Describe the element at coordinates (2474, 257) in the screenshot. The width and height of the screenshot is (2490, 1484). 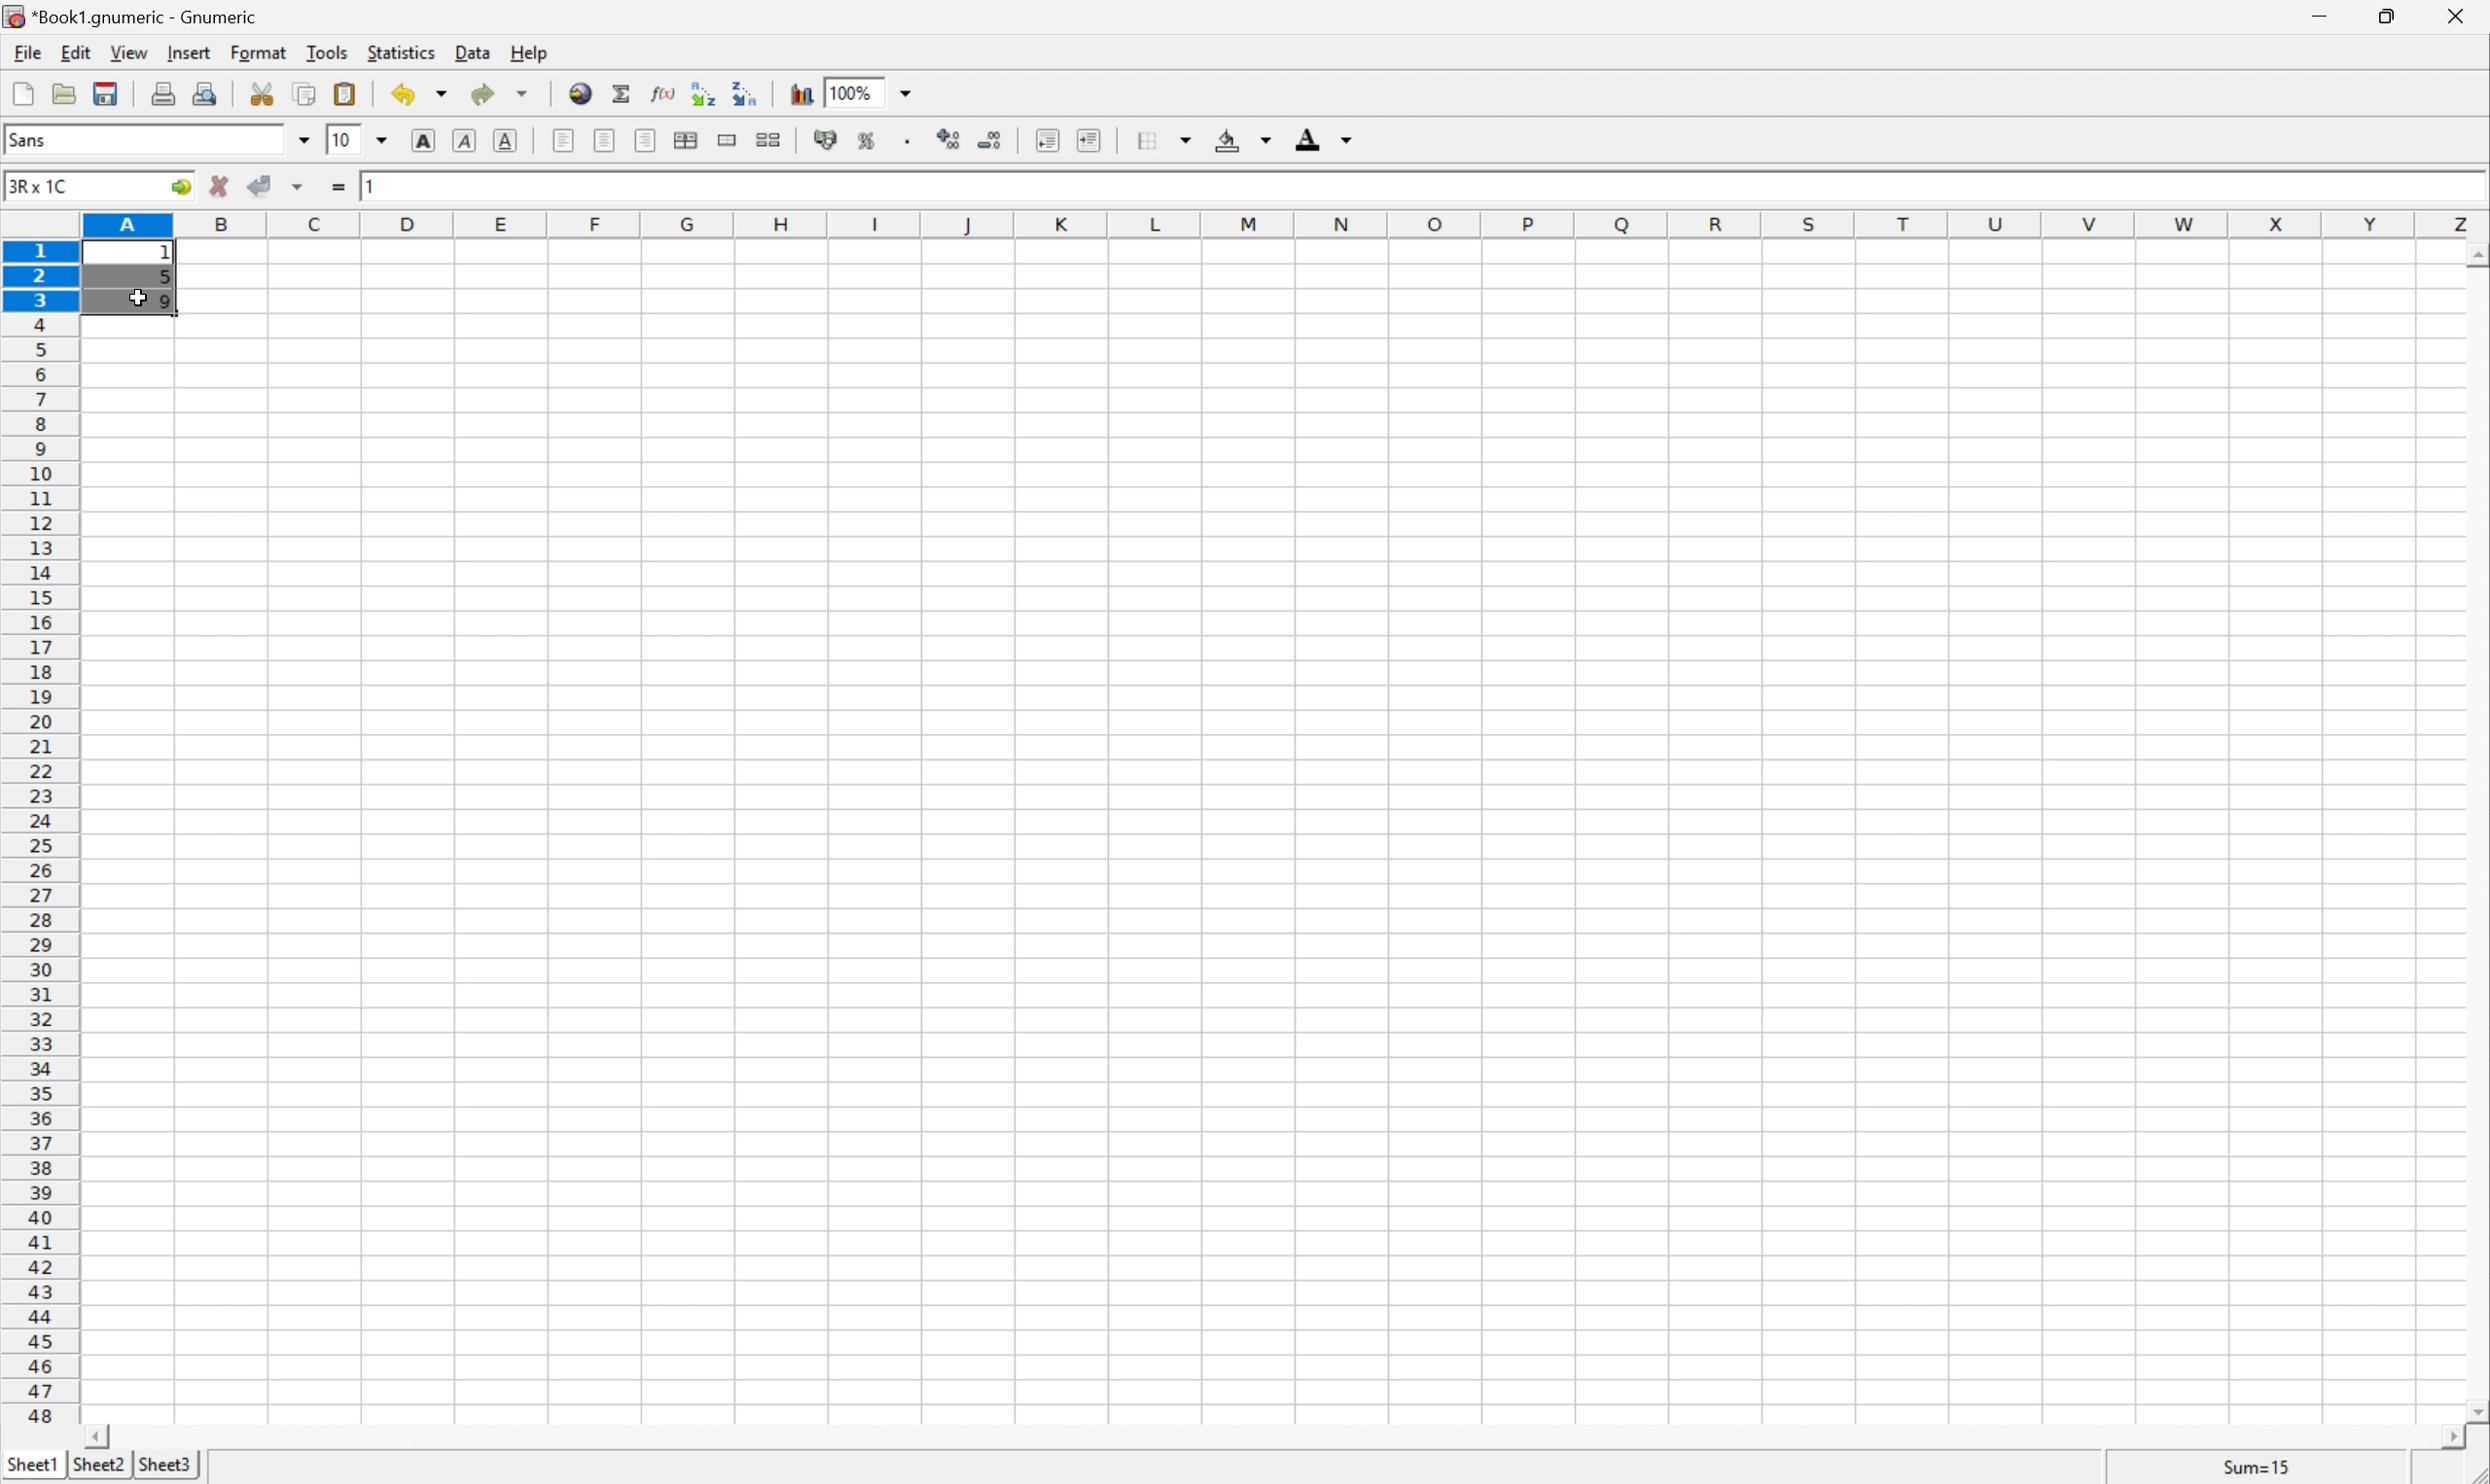
I see `scroll up` at that location.